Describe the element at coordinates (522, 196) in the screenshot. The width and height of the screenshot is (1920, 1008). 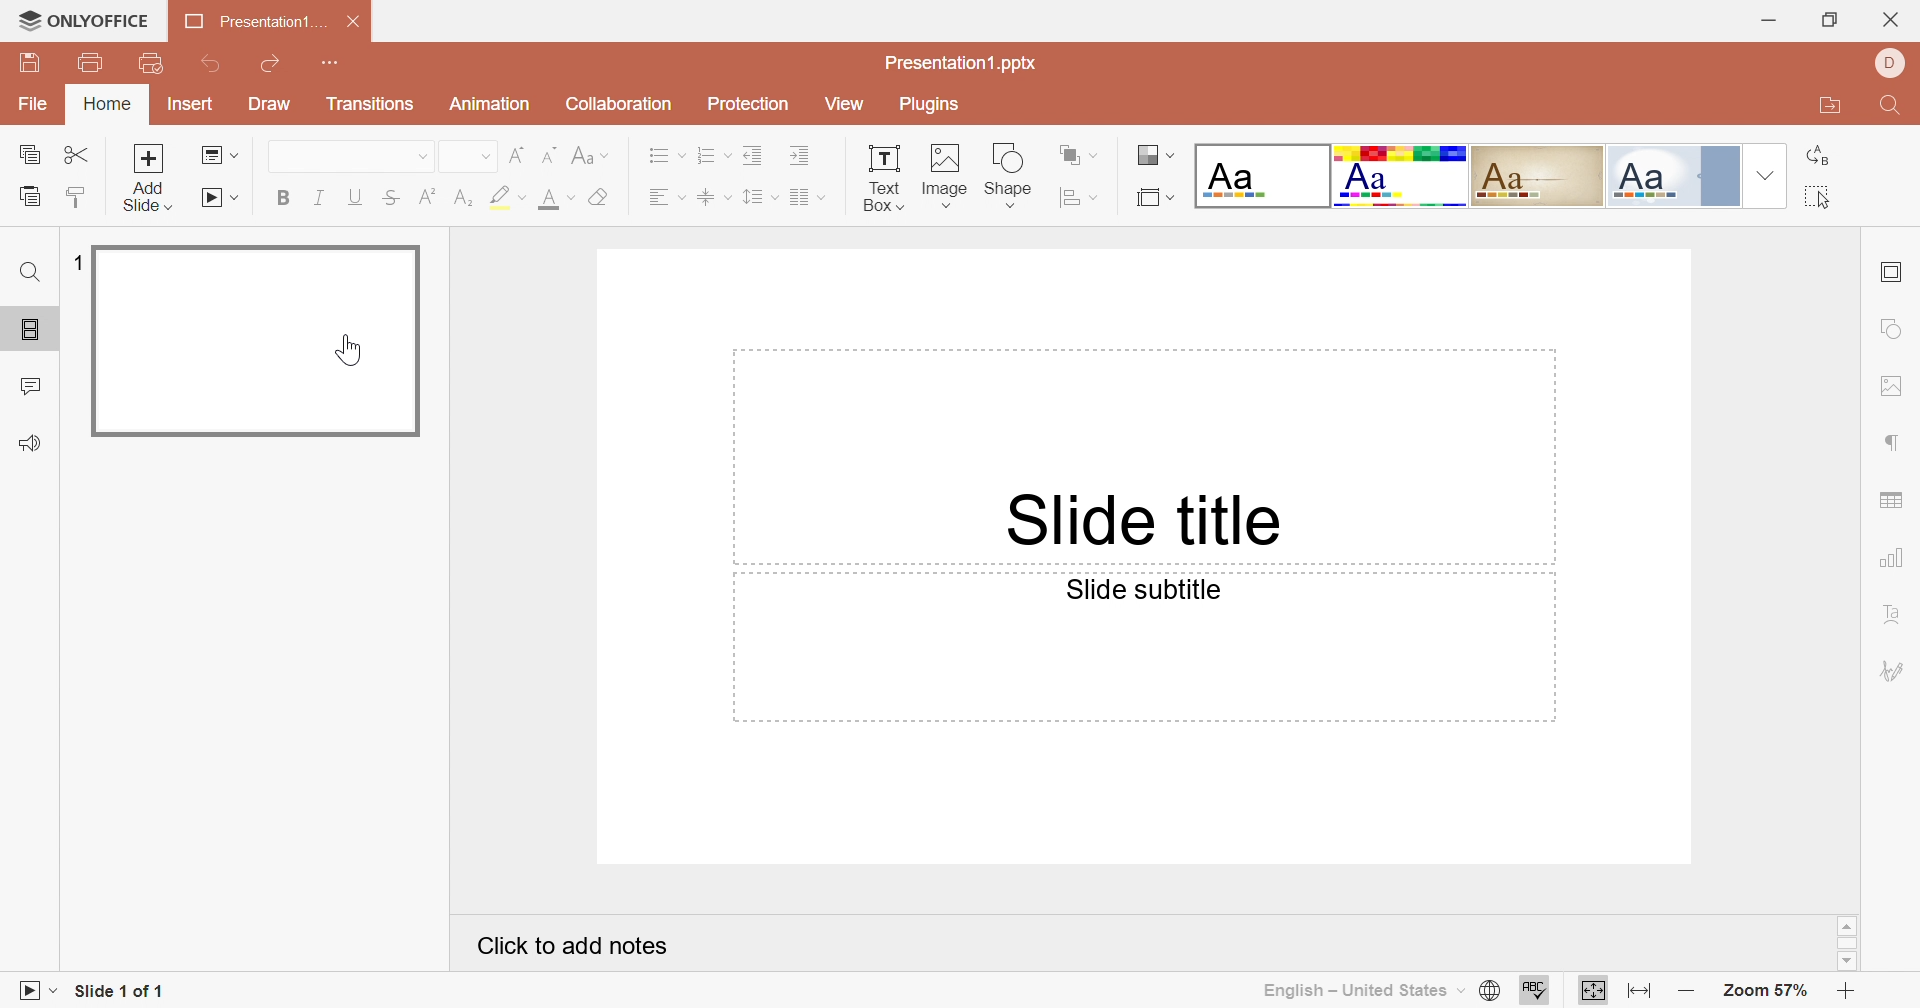
I see `Drop Down` at that location.